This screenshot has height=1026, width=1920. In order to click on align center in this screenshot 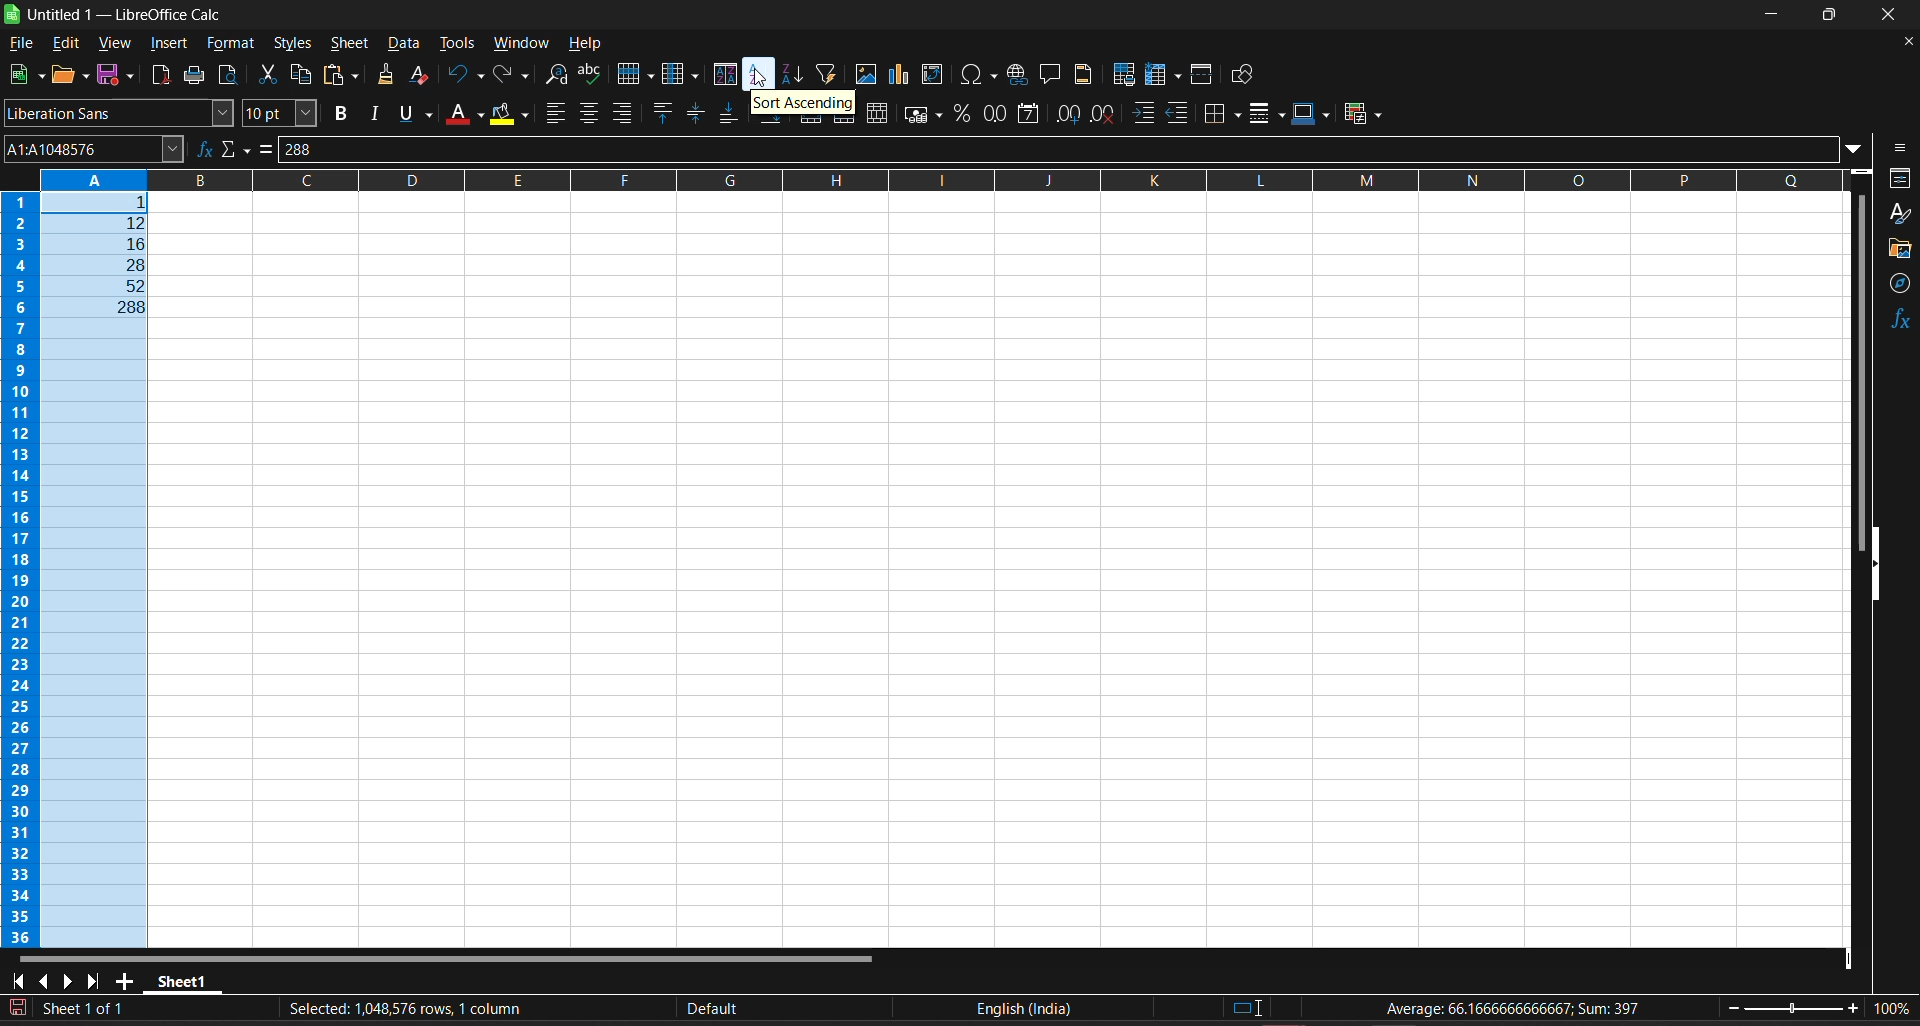, I will do `click(590, 113)`.